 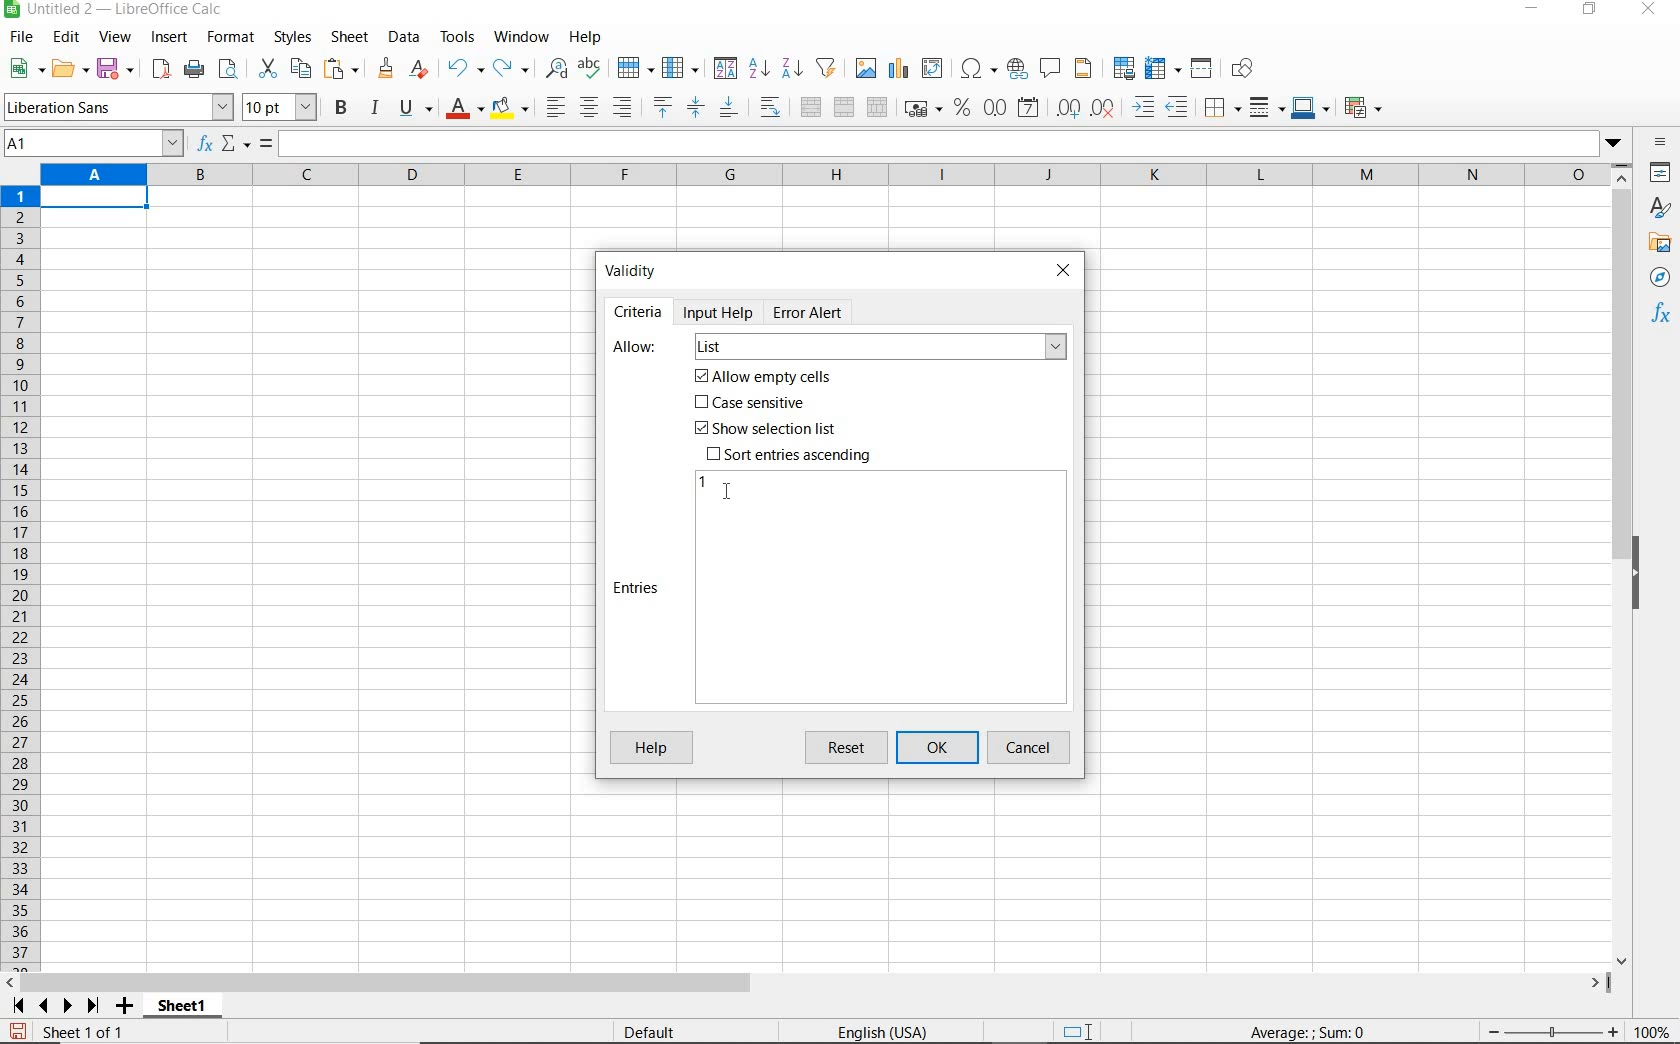 What do you see at coordinates (727, 110) in the screenshot?
I see `align bottom` at bounding box center [727, 110].